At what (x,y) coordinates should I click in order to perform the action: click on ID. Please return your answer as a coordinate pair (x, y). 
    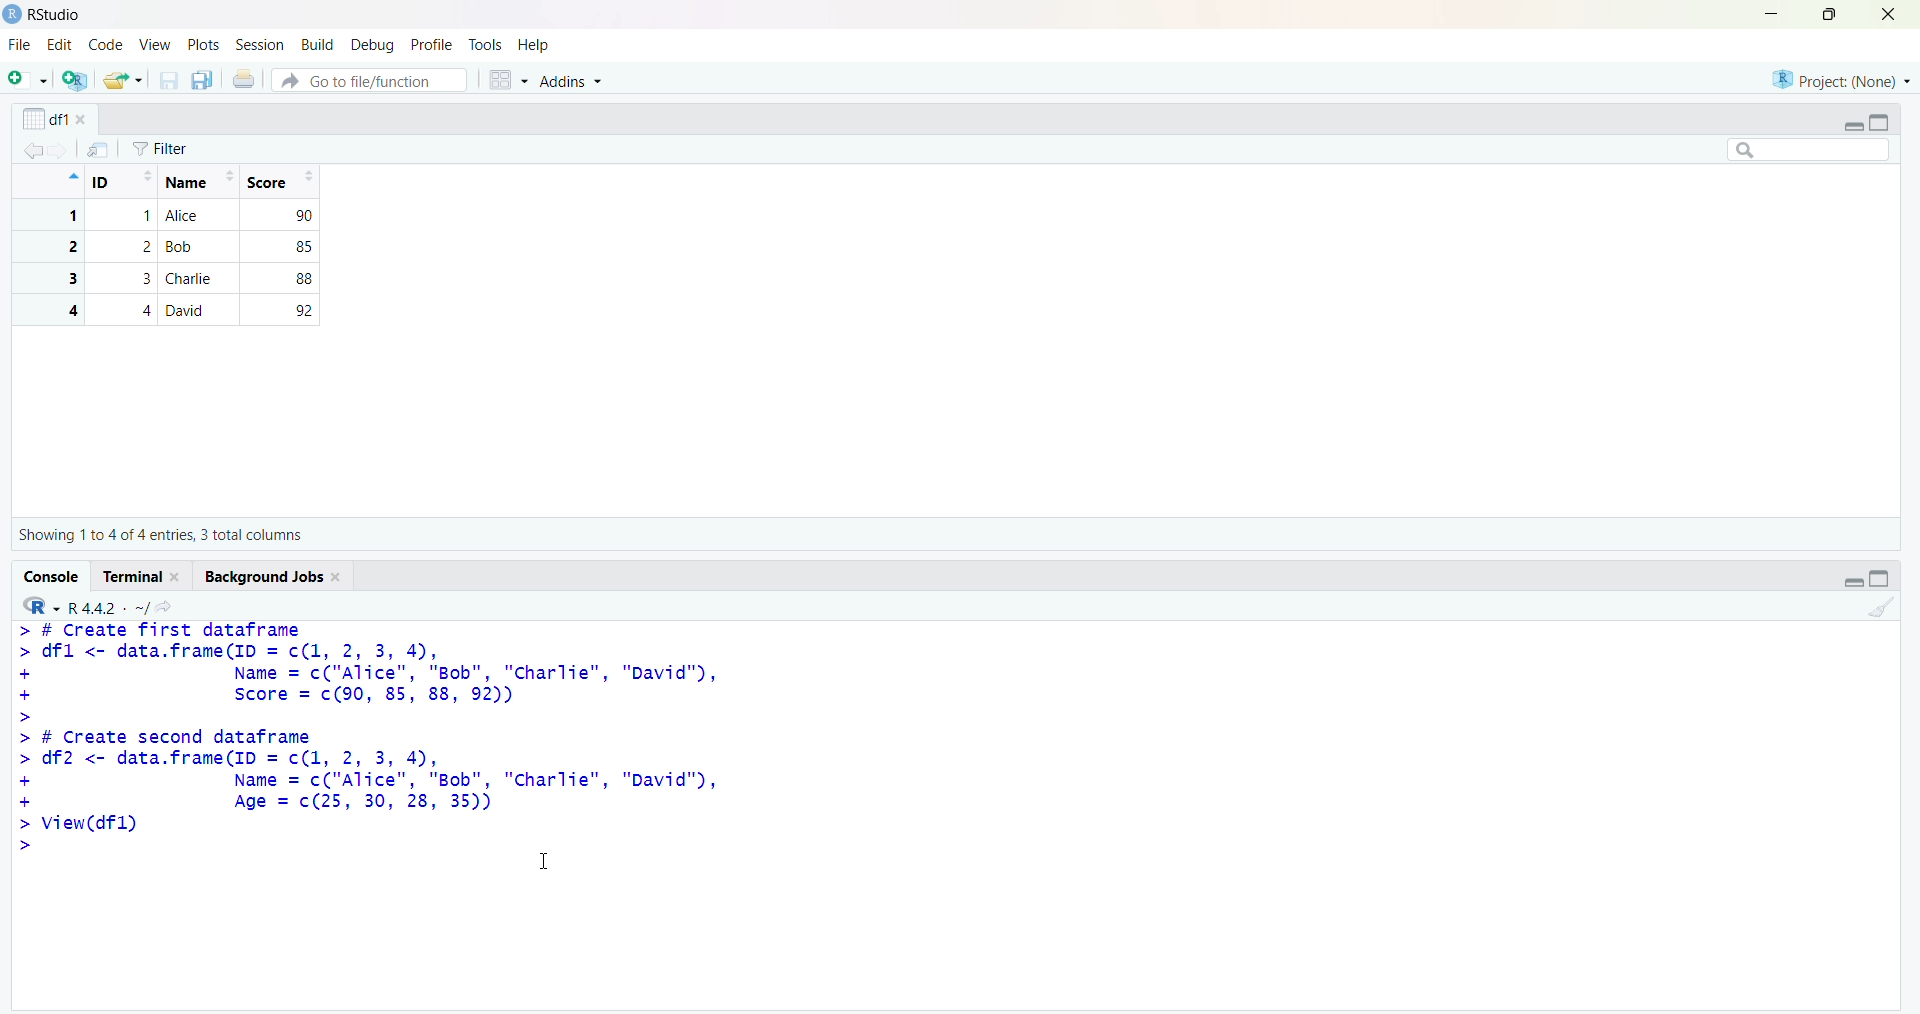
    Looking at the image, I should click on (123, 182).